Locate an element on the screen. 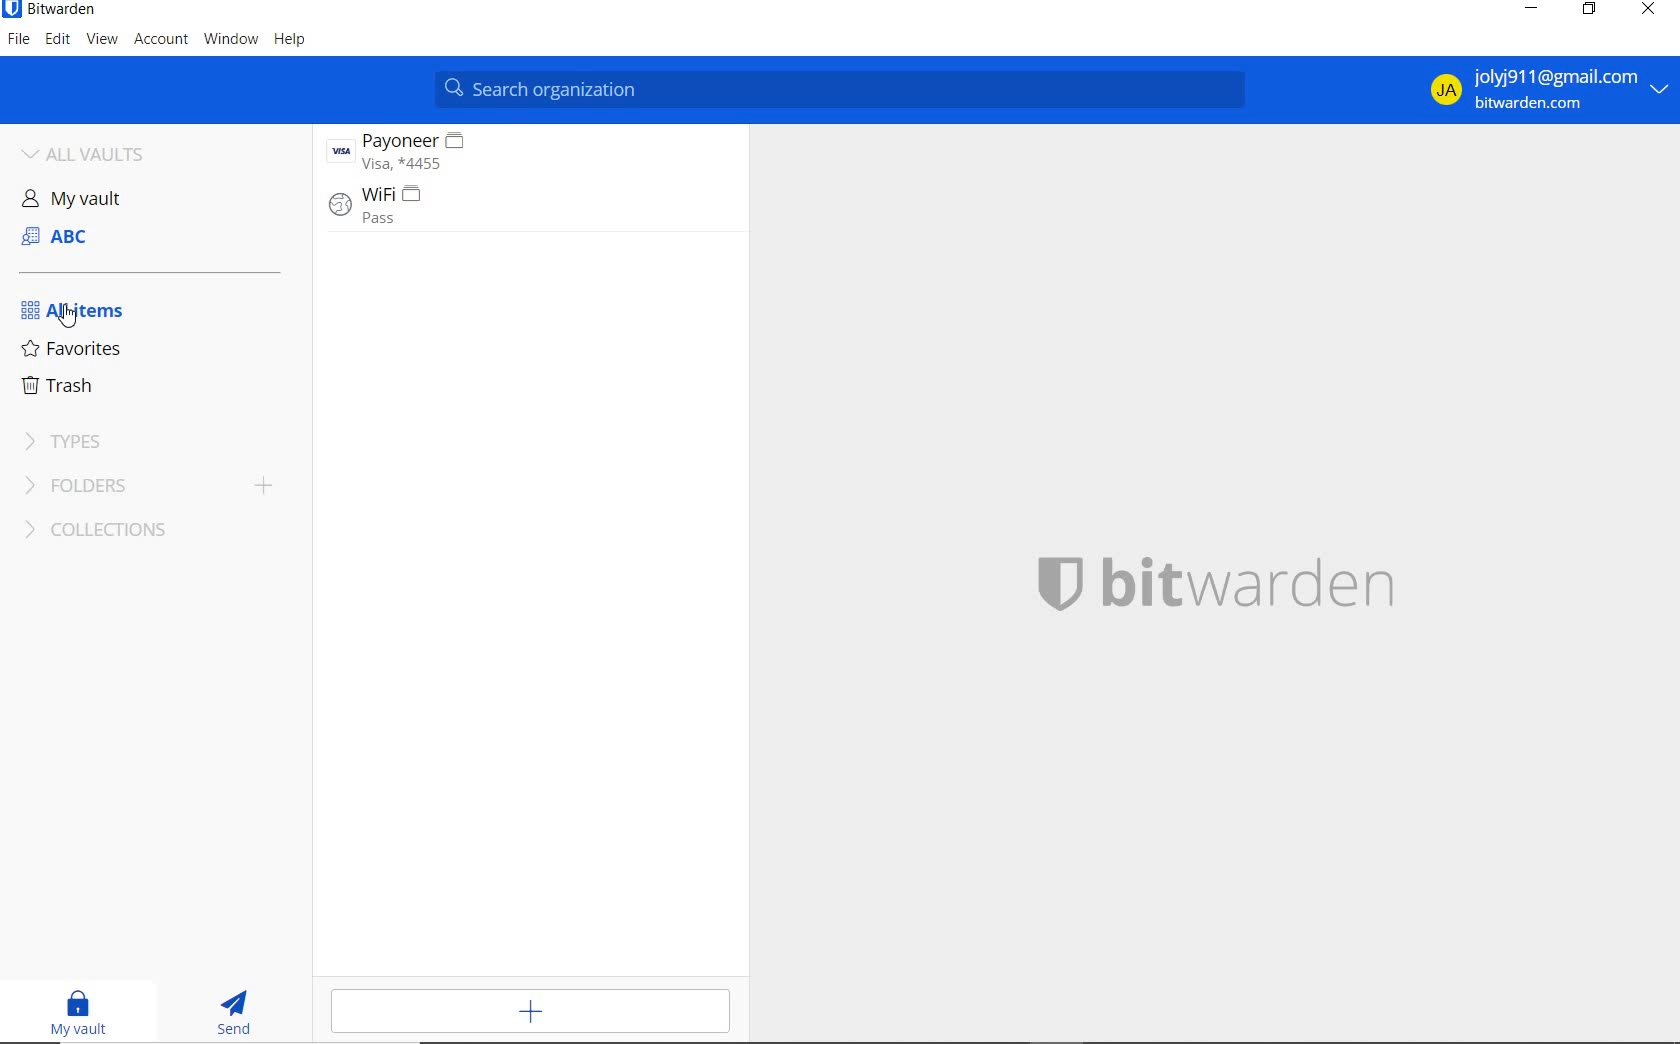 This screenshot has width=1680, height=1044. My vault is located at coordinates (89, 197).